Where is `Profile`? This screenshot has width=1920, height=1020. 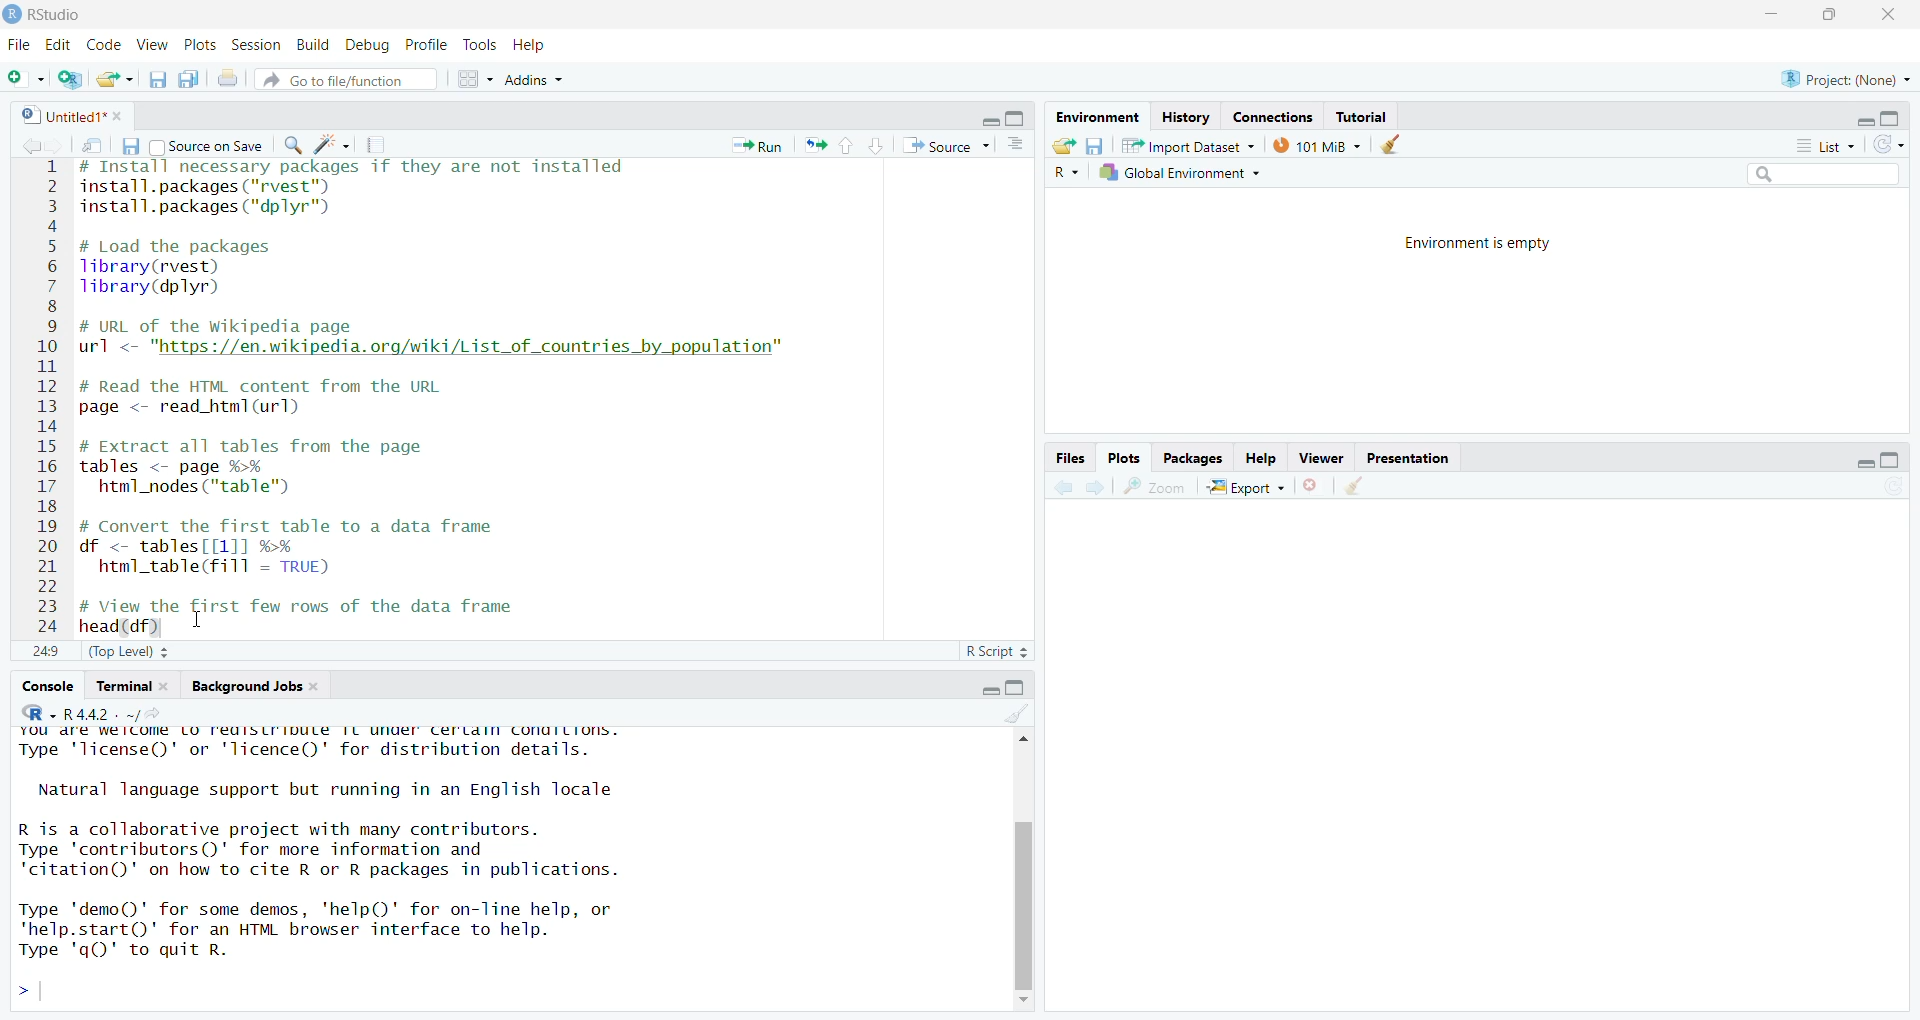 Profile is located at coordinates (428, 44).